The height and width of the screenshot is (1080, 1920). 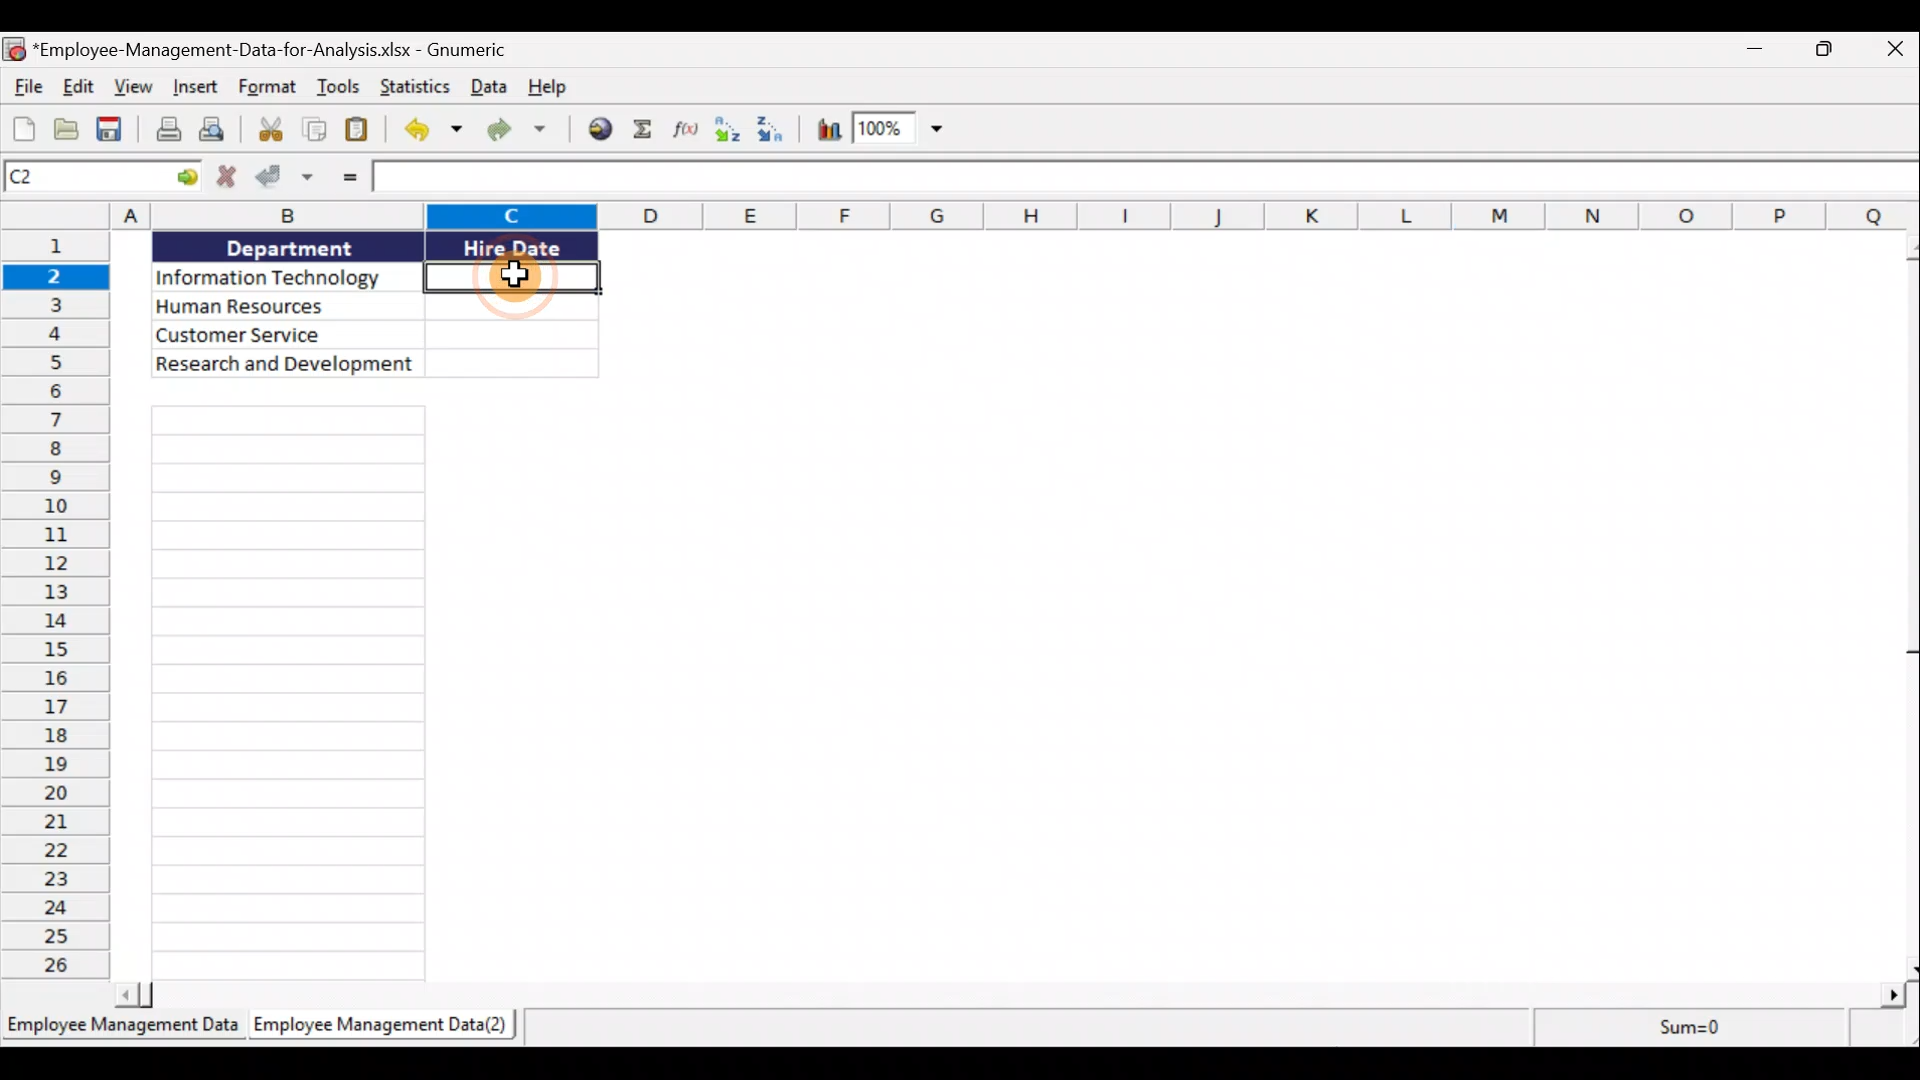 What do you see at coordinates (603, 127) in the screenshot?
I see `Insert hyperlink` at bounding box center [603, 127].